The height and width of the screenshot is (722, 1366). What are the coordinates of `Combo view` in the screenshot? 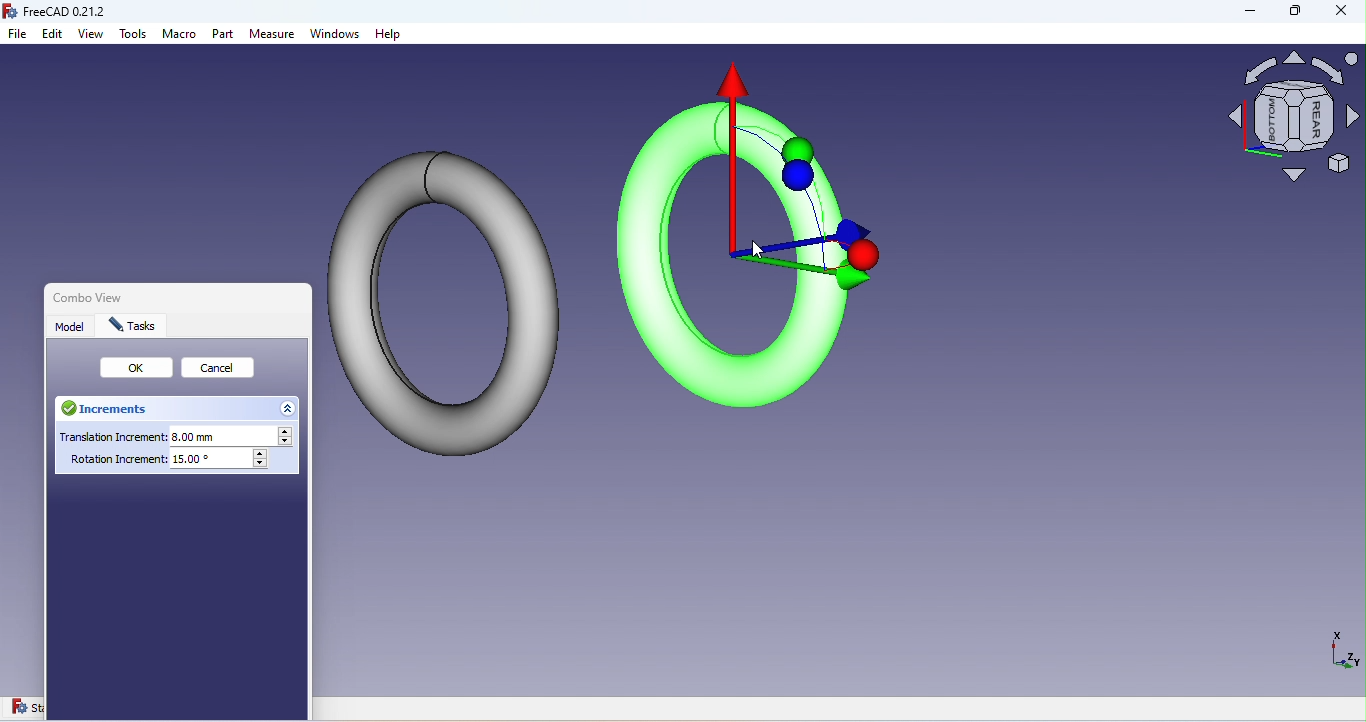 It's located at (83, 296).